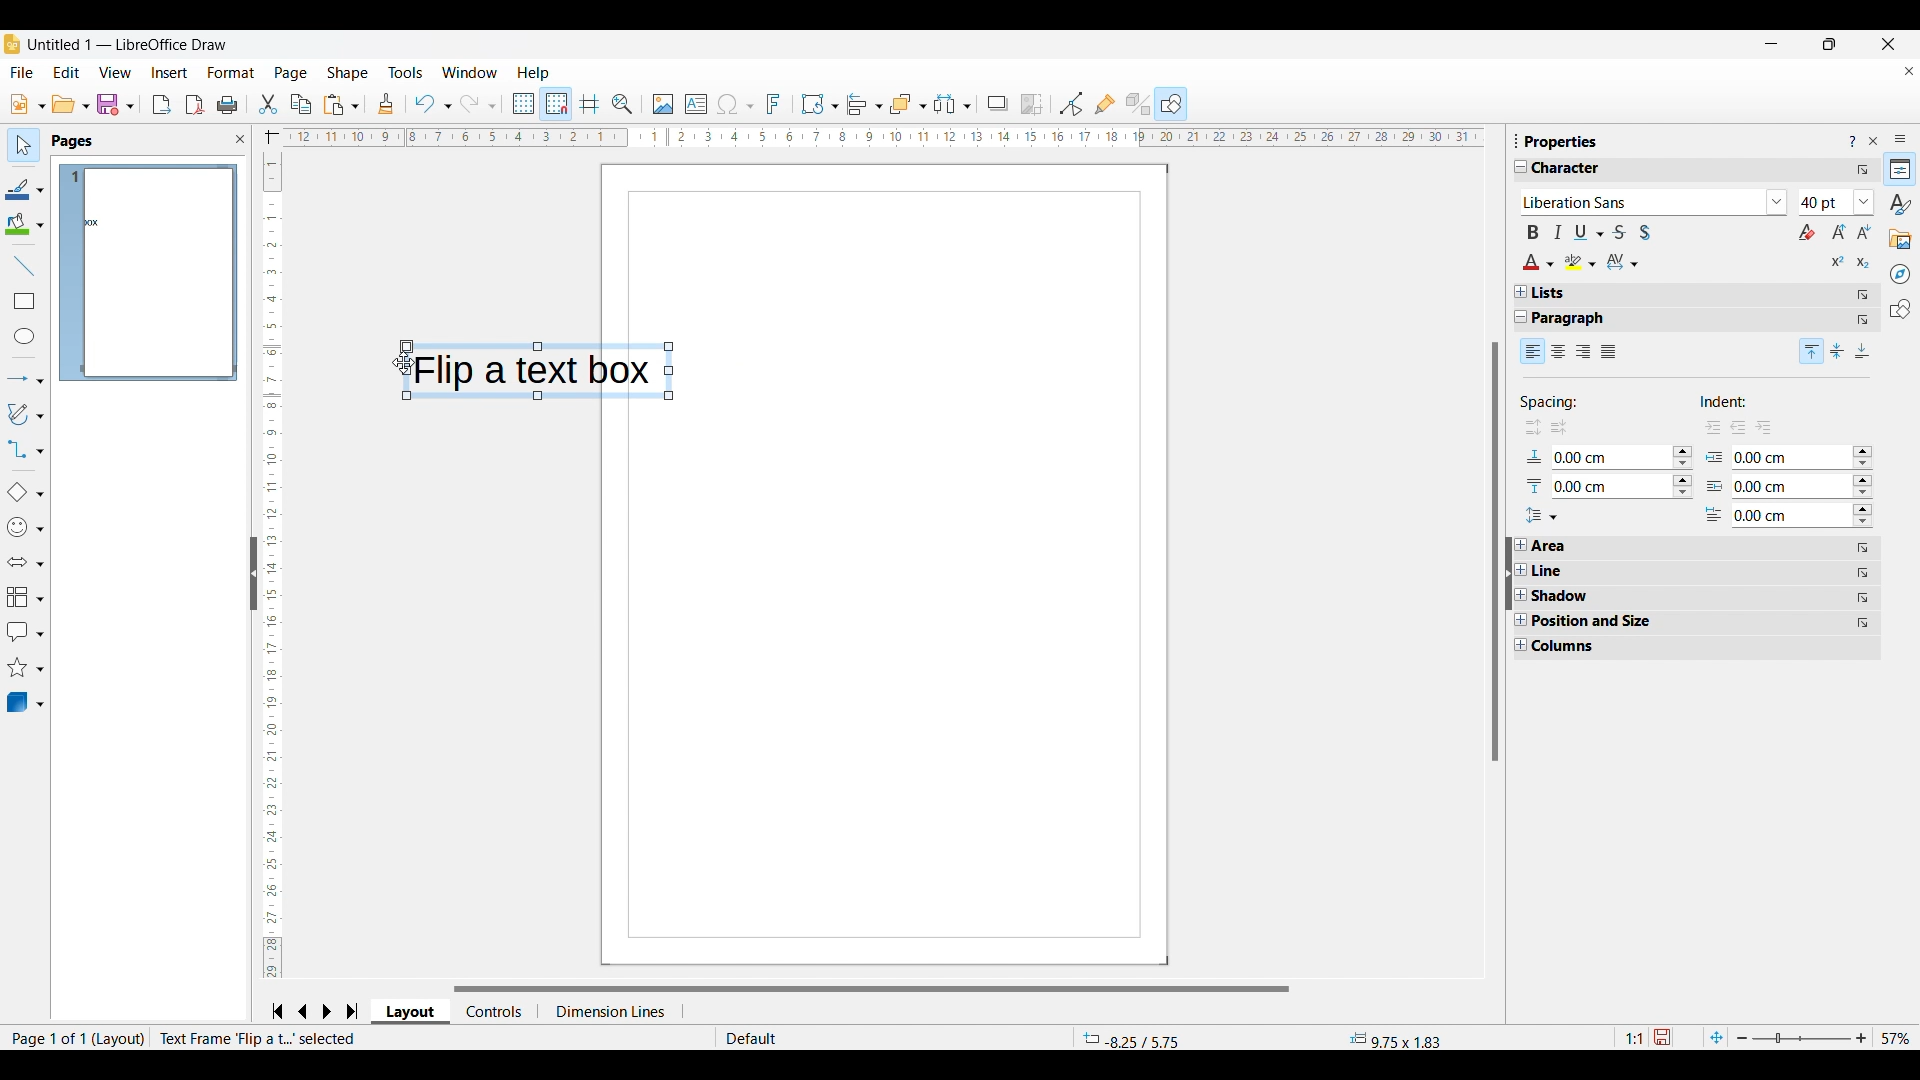  Describe the element at coordinates (26, 414) in the screenshot. I see `Curves and polygon options` at that location.